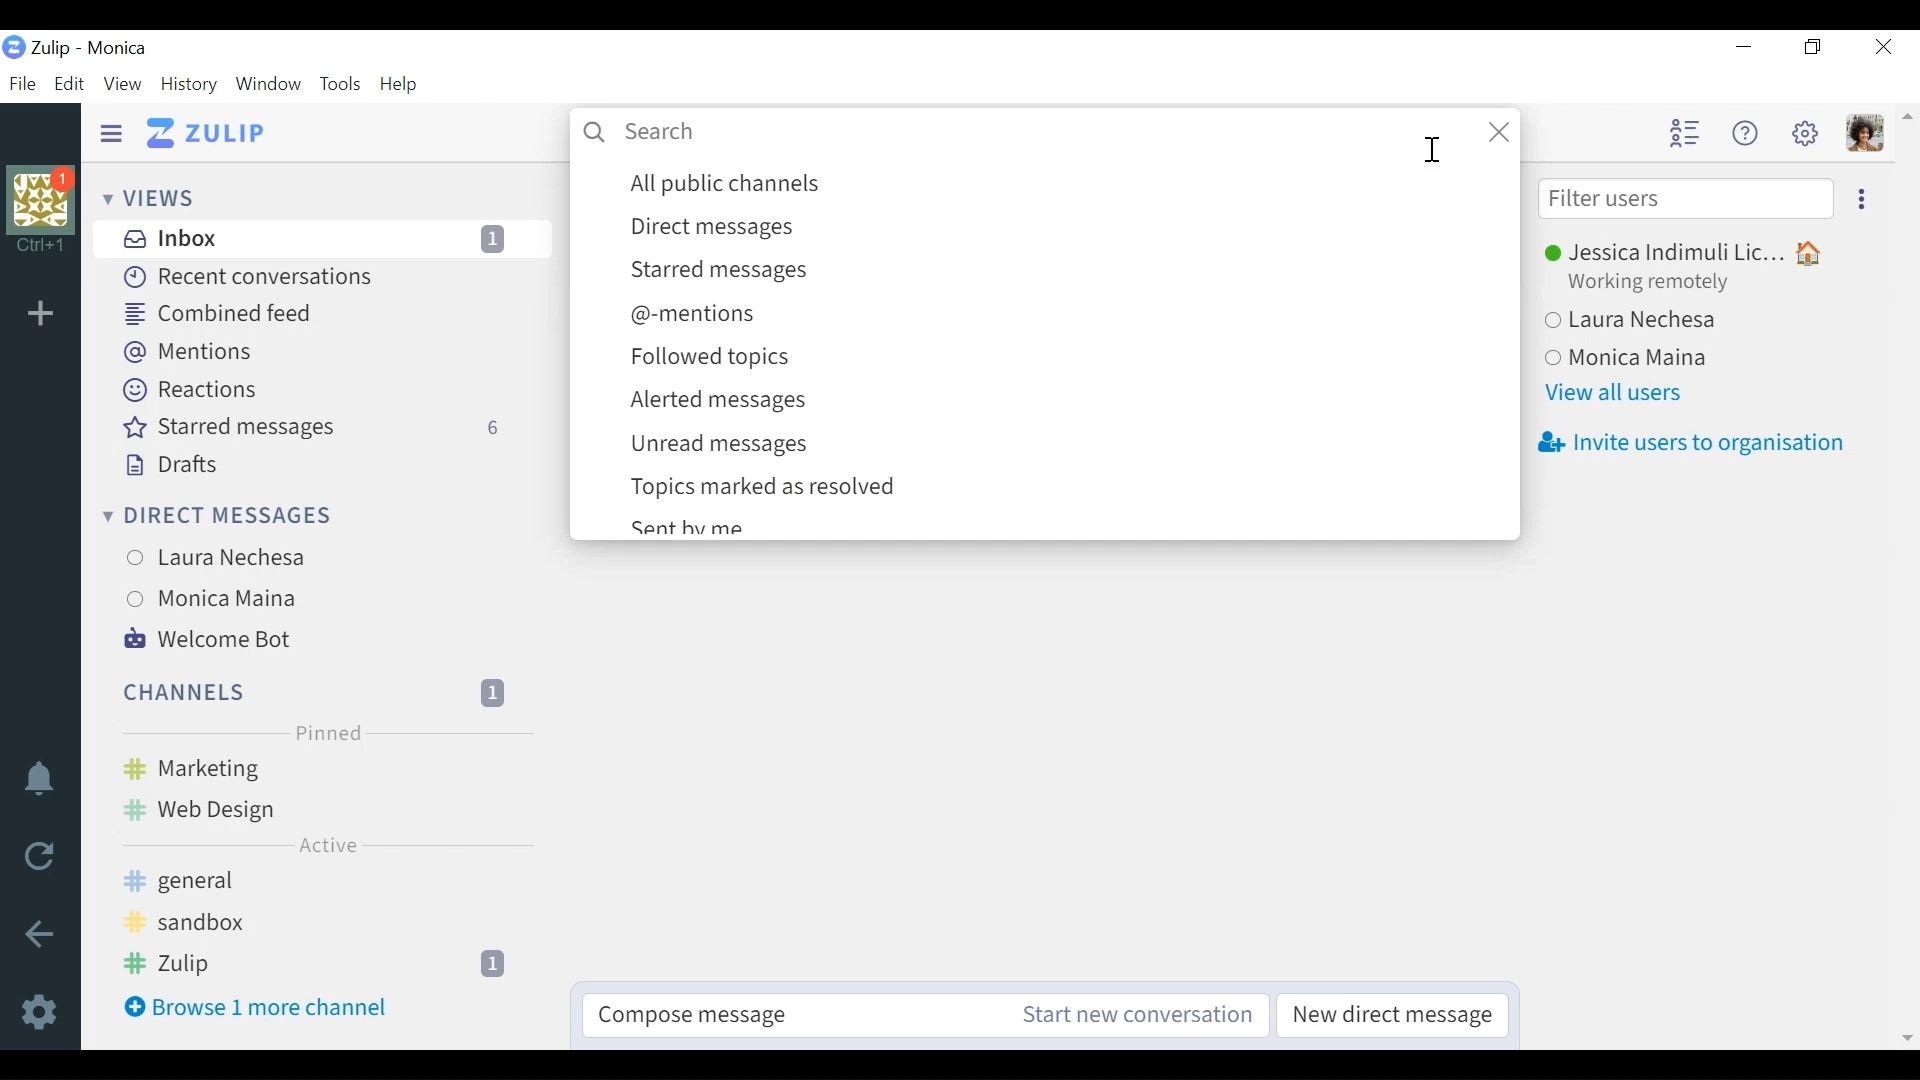 Image resolution: width=1920 pixels, height=1080 pixels. I want to click on Insertion cursor, so click(1435, 152).